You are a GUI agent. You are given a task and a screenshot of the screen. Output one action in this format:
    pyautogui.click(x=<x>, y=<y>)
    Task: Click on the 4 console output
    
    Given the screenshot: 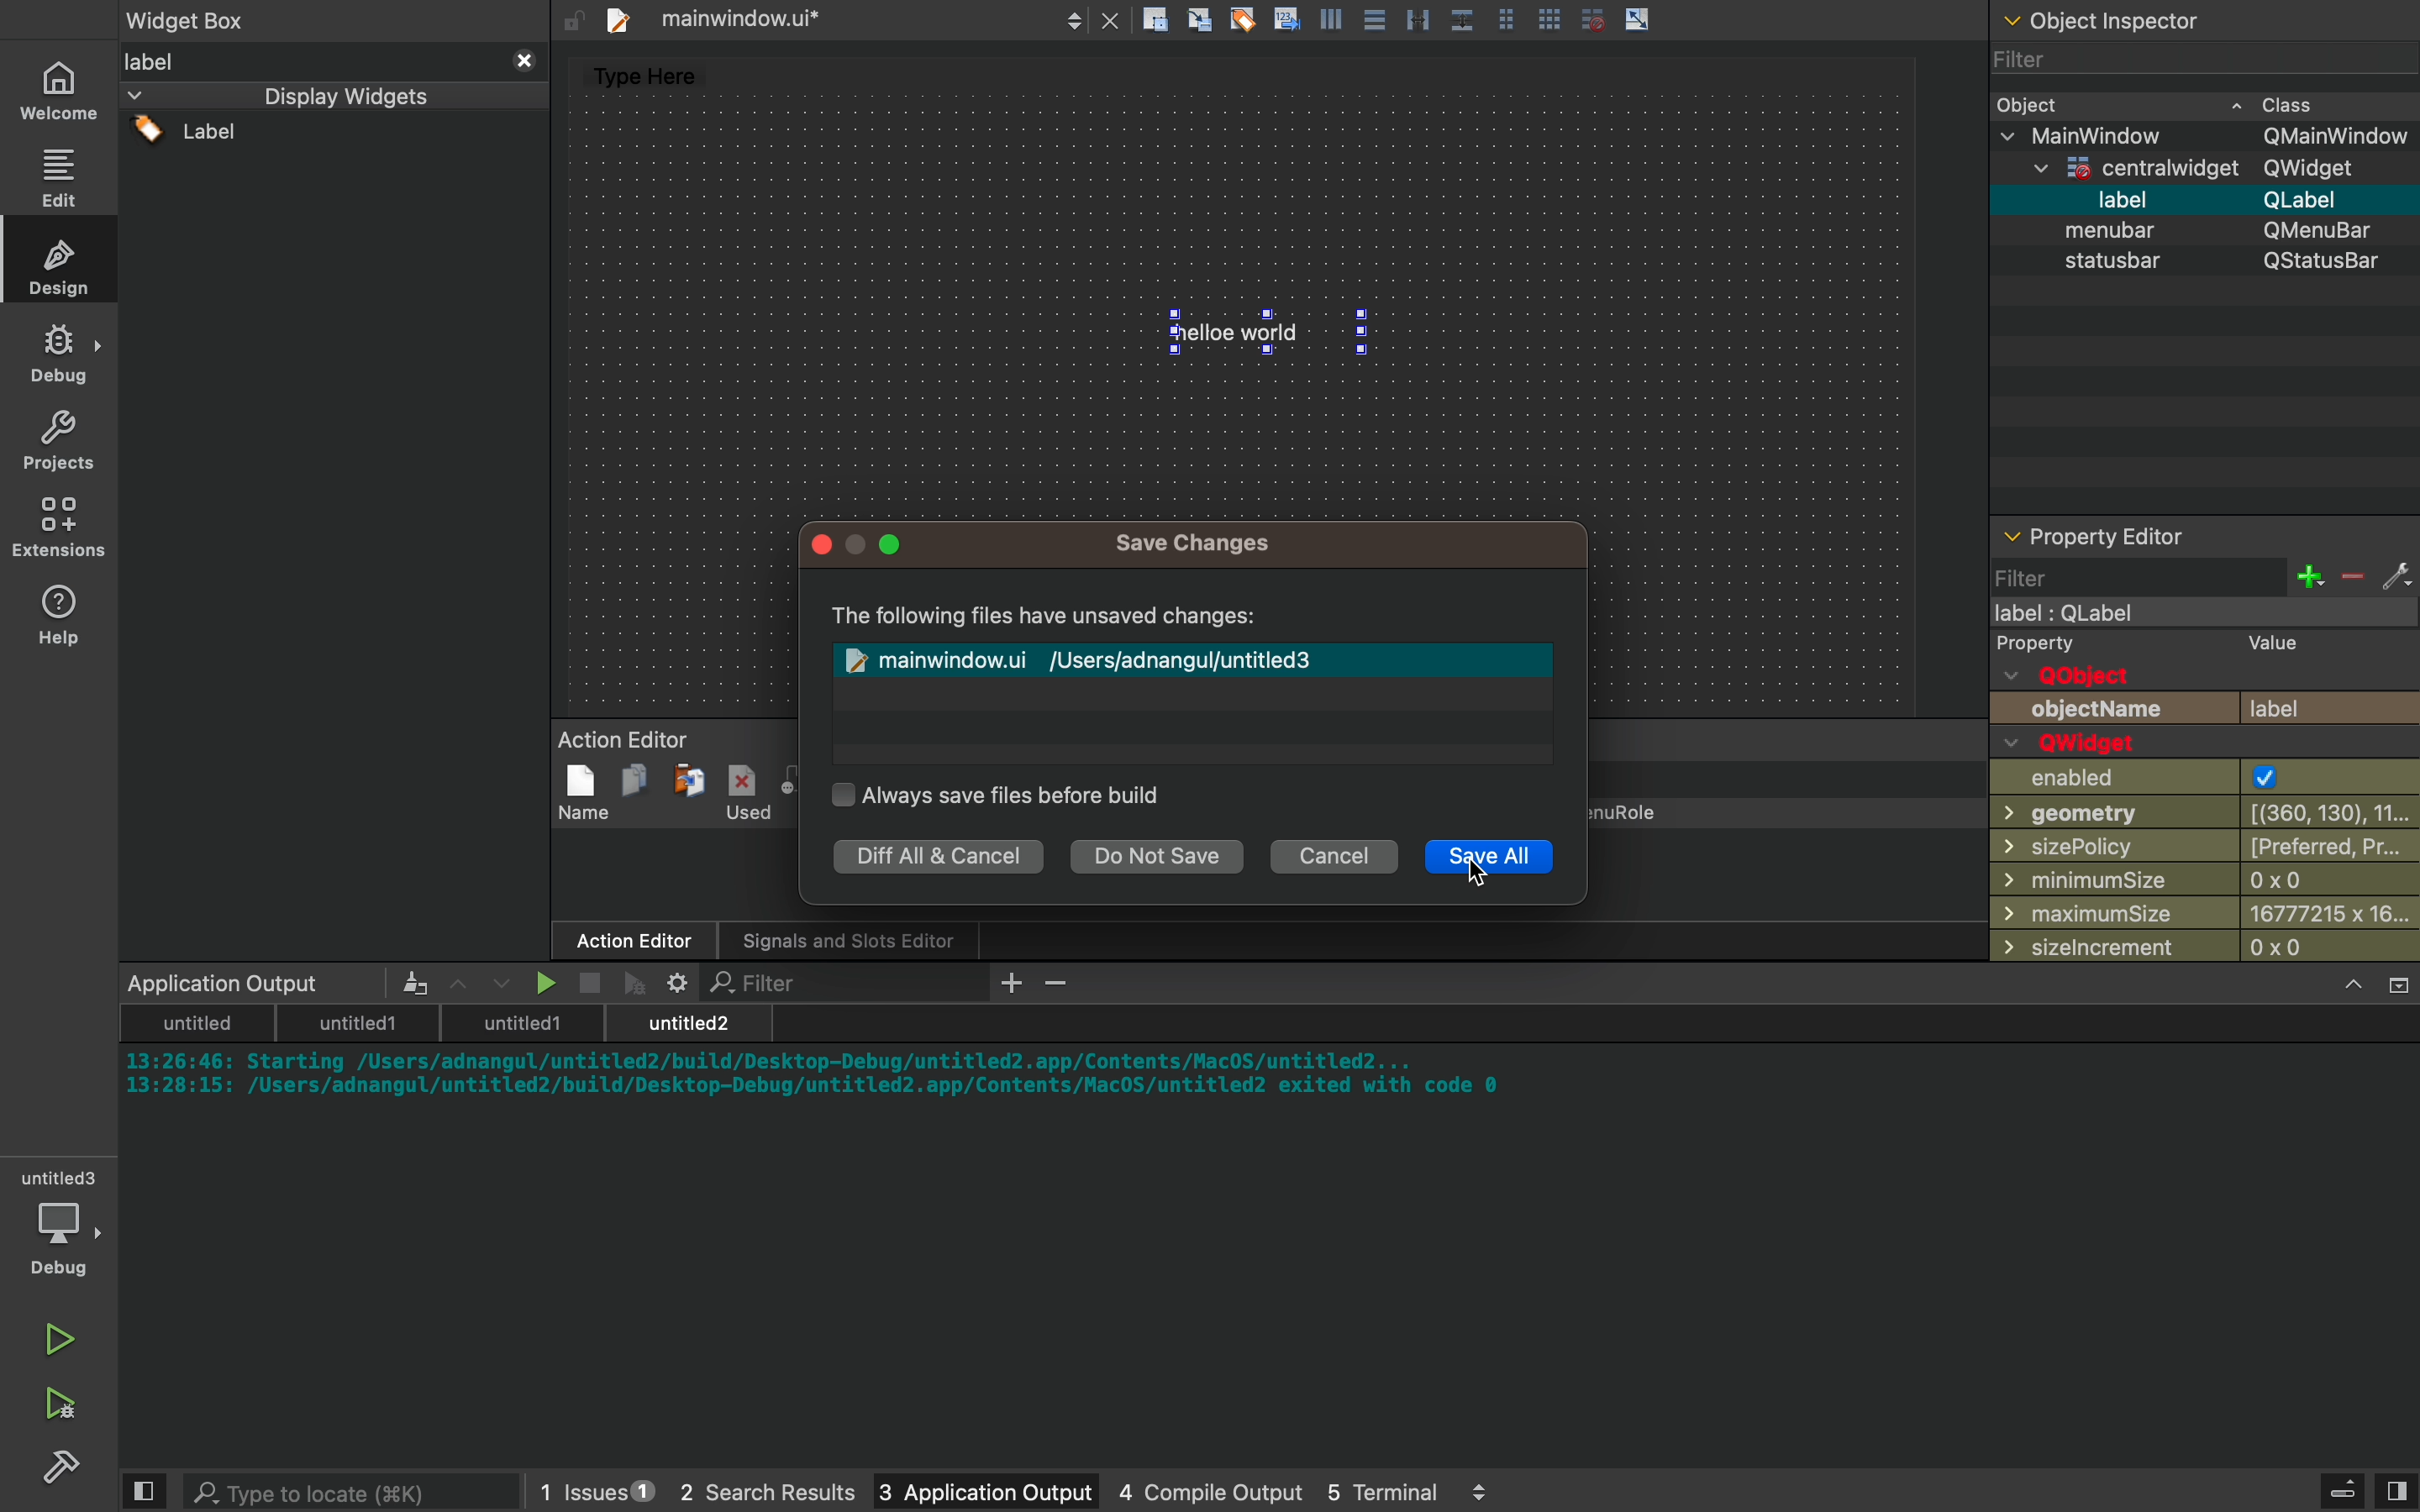 What is the action you would take?
    pyautogui.click(x=1188, y=1493)
    